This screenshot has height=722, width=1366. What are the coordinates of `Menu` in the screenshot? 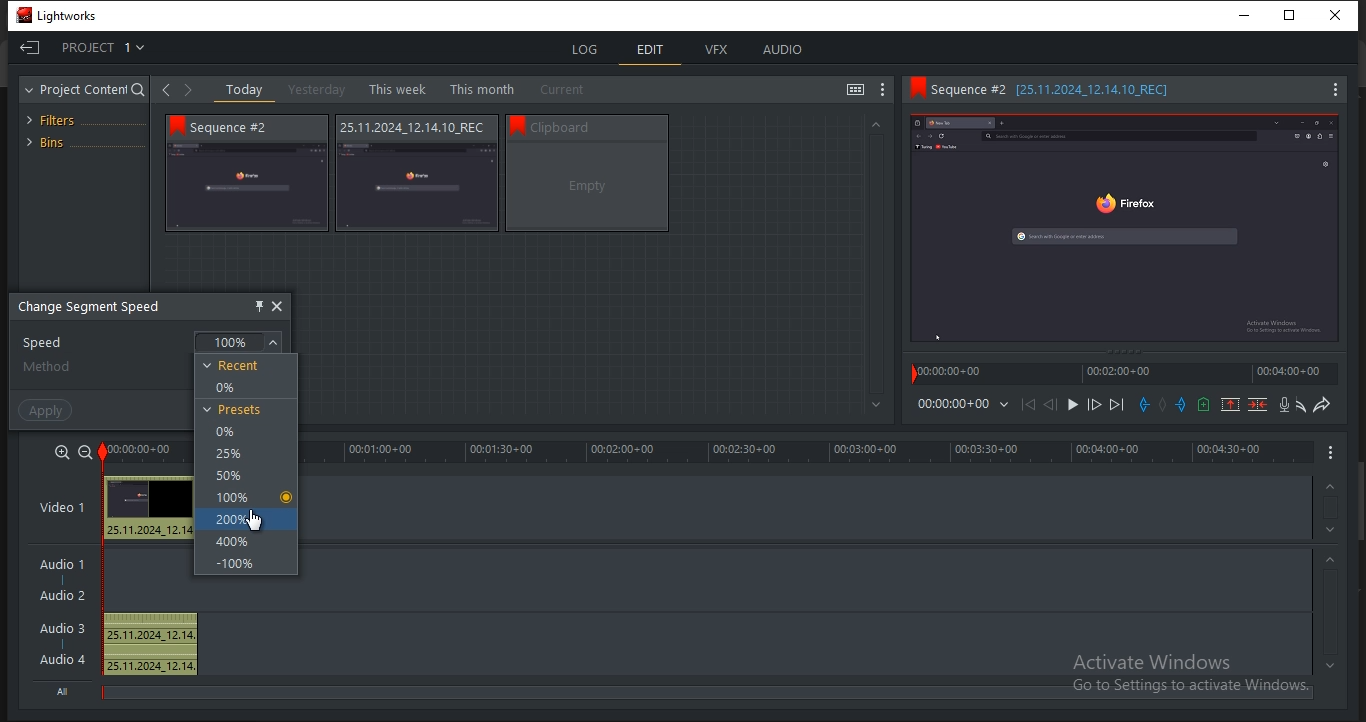 It's located at (1332, 453).